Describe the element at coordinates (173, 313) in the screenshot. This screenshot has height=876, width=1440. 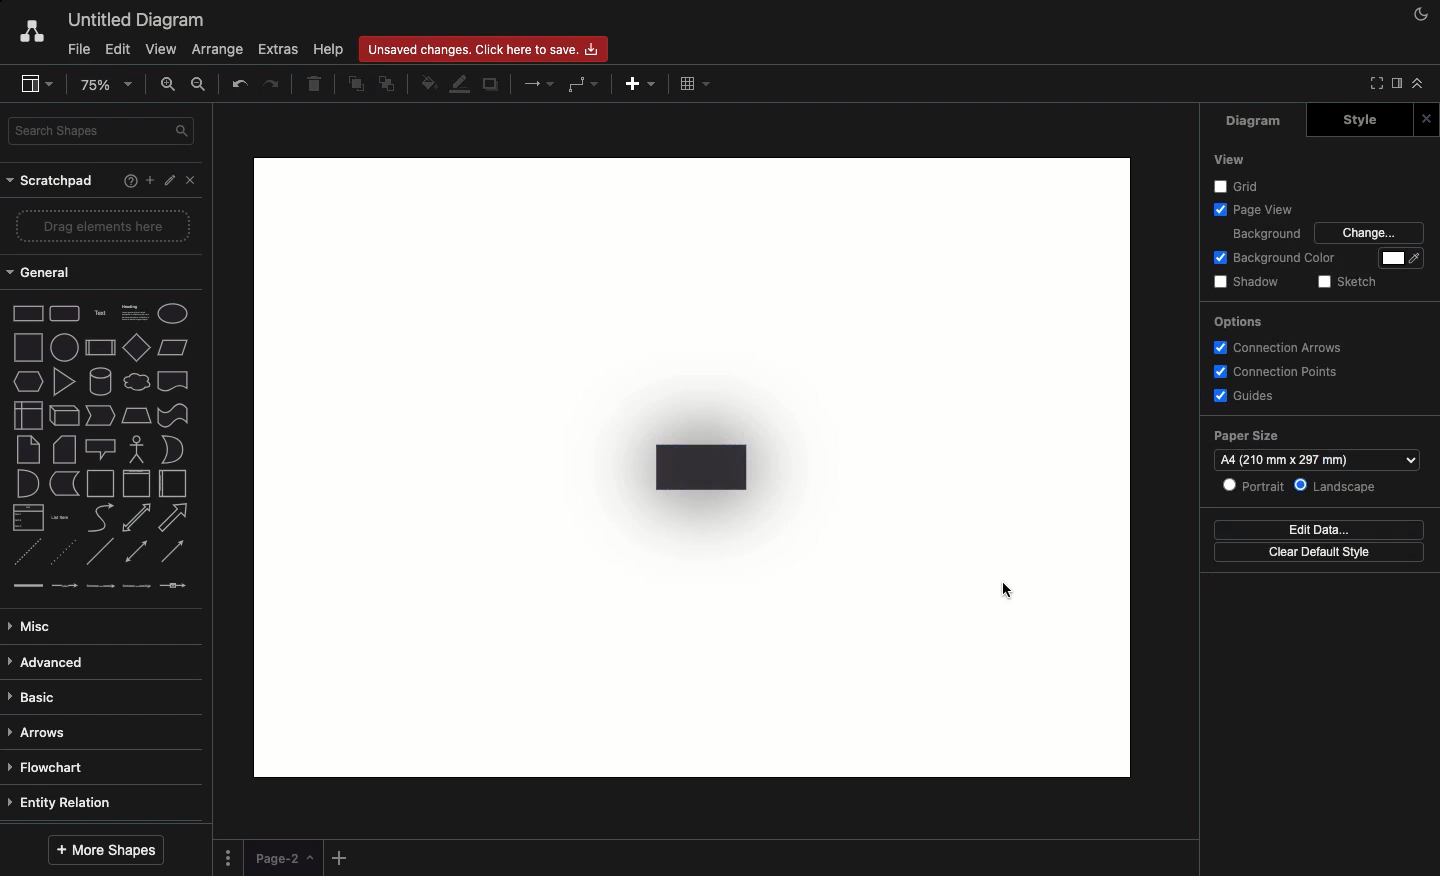
I see `Eclipse` at that location.